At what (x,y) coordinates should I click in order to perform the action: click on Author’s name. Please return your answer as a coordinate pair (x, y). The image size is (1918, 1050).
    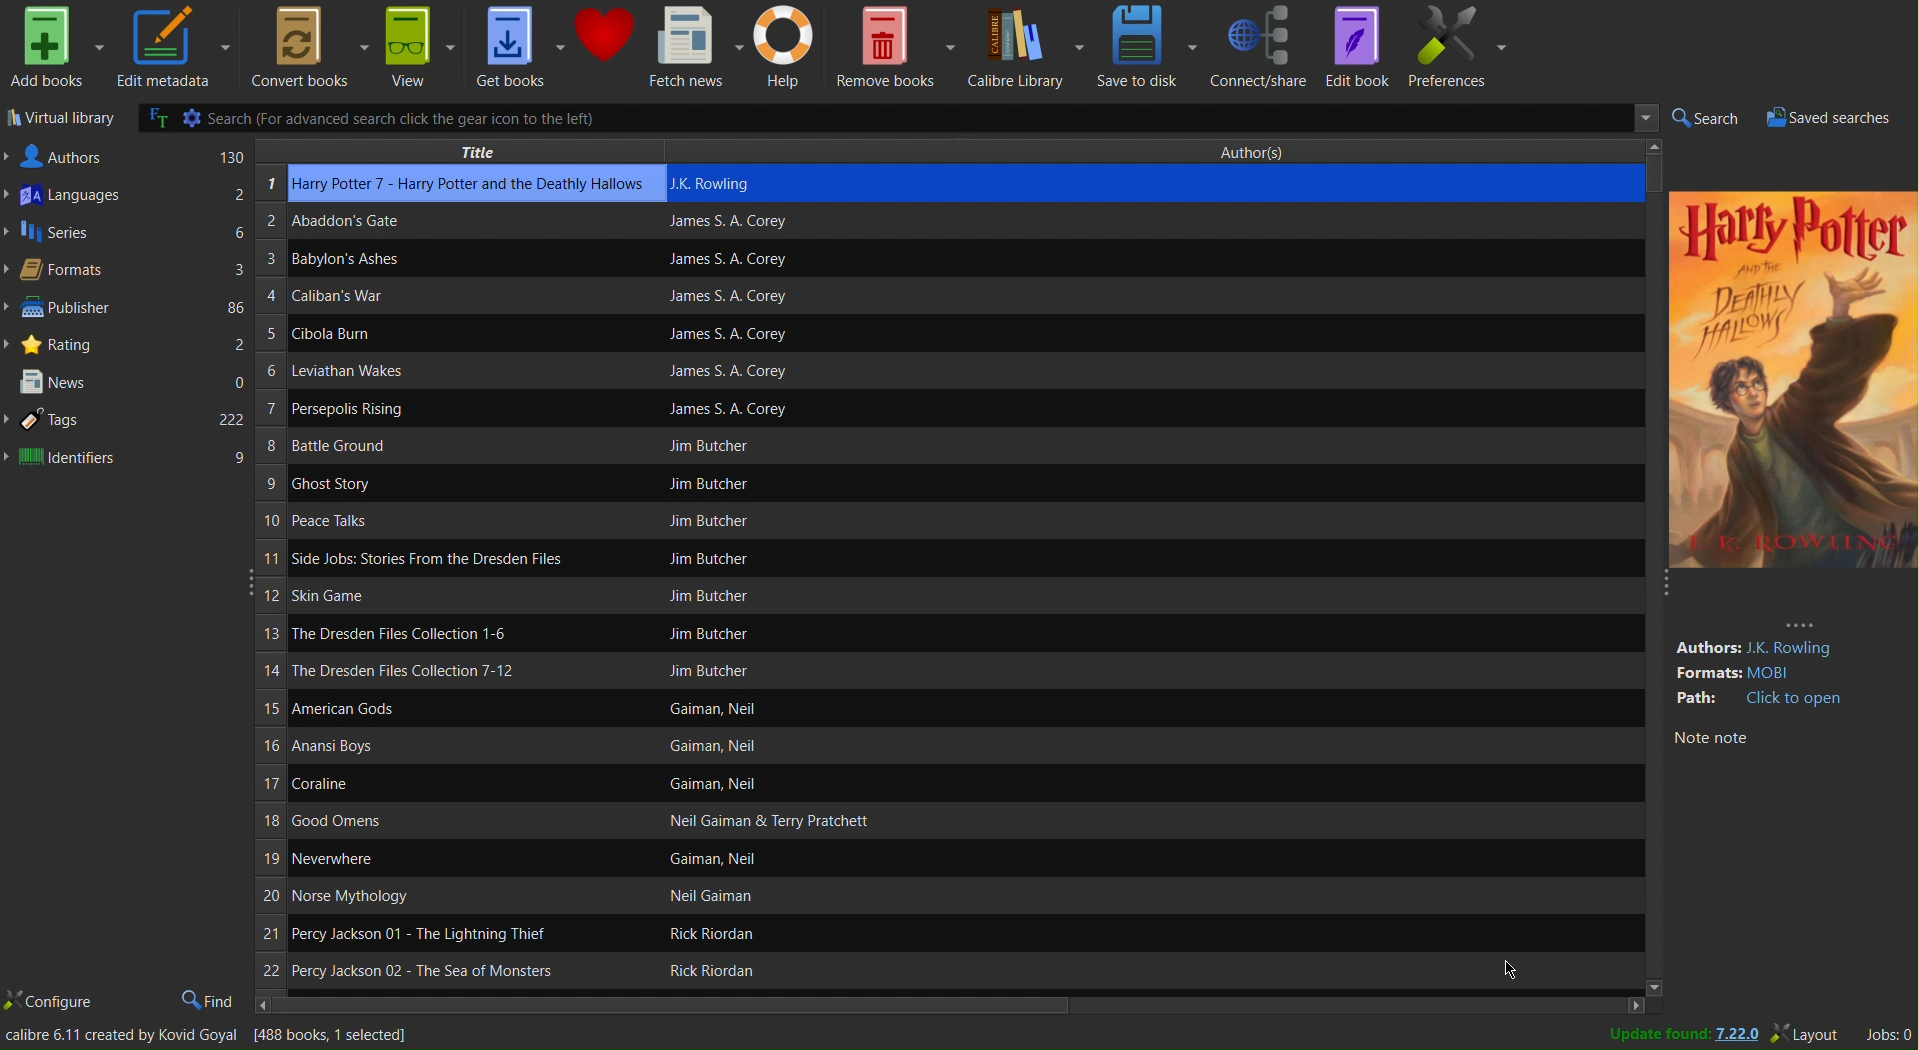
    Looking at the image, I should click on (808, 934).